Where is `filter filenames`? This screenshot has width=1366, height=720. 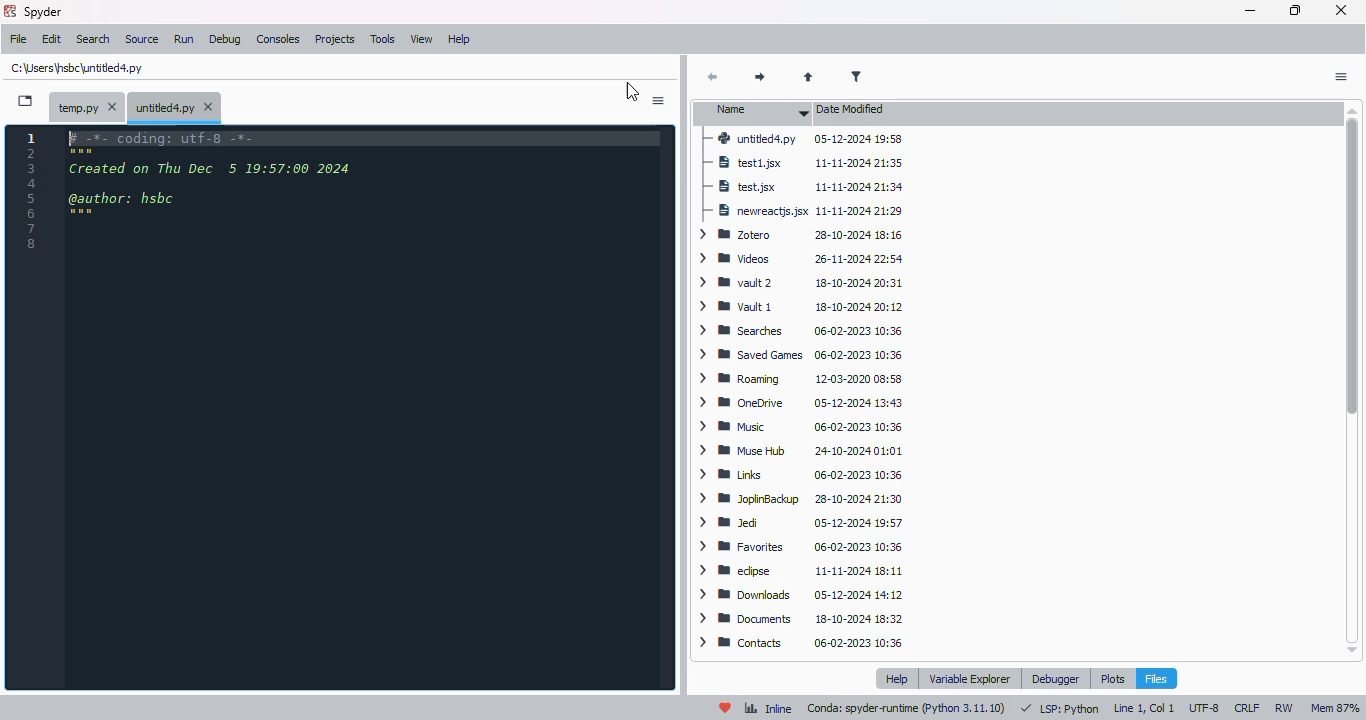
filter filenames is located at coordinates (857, 76).